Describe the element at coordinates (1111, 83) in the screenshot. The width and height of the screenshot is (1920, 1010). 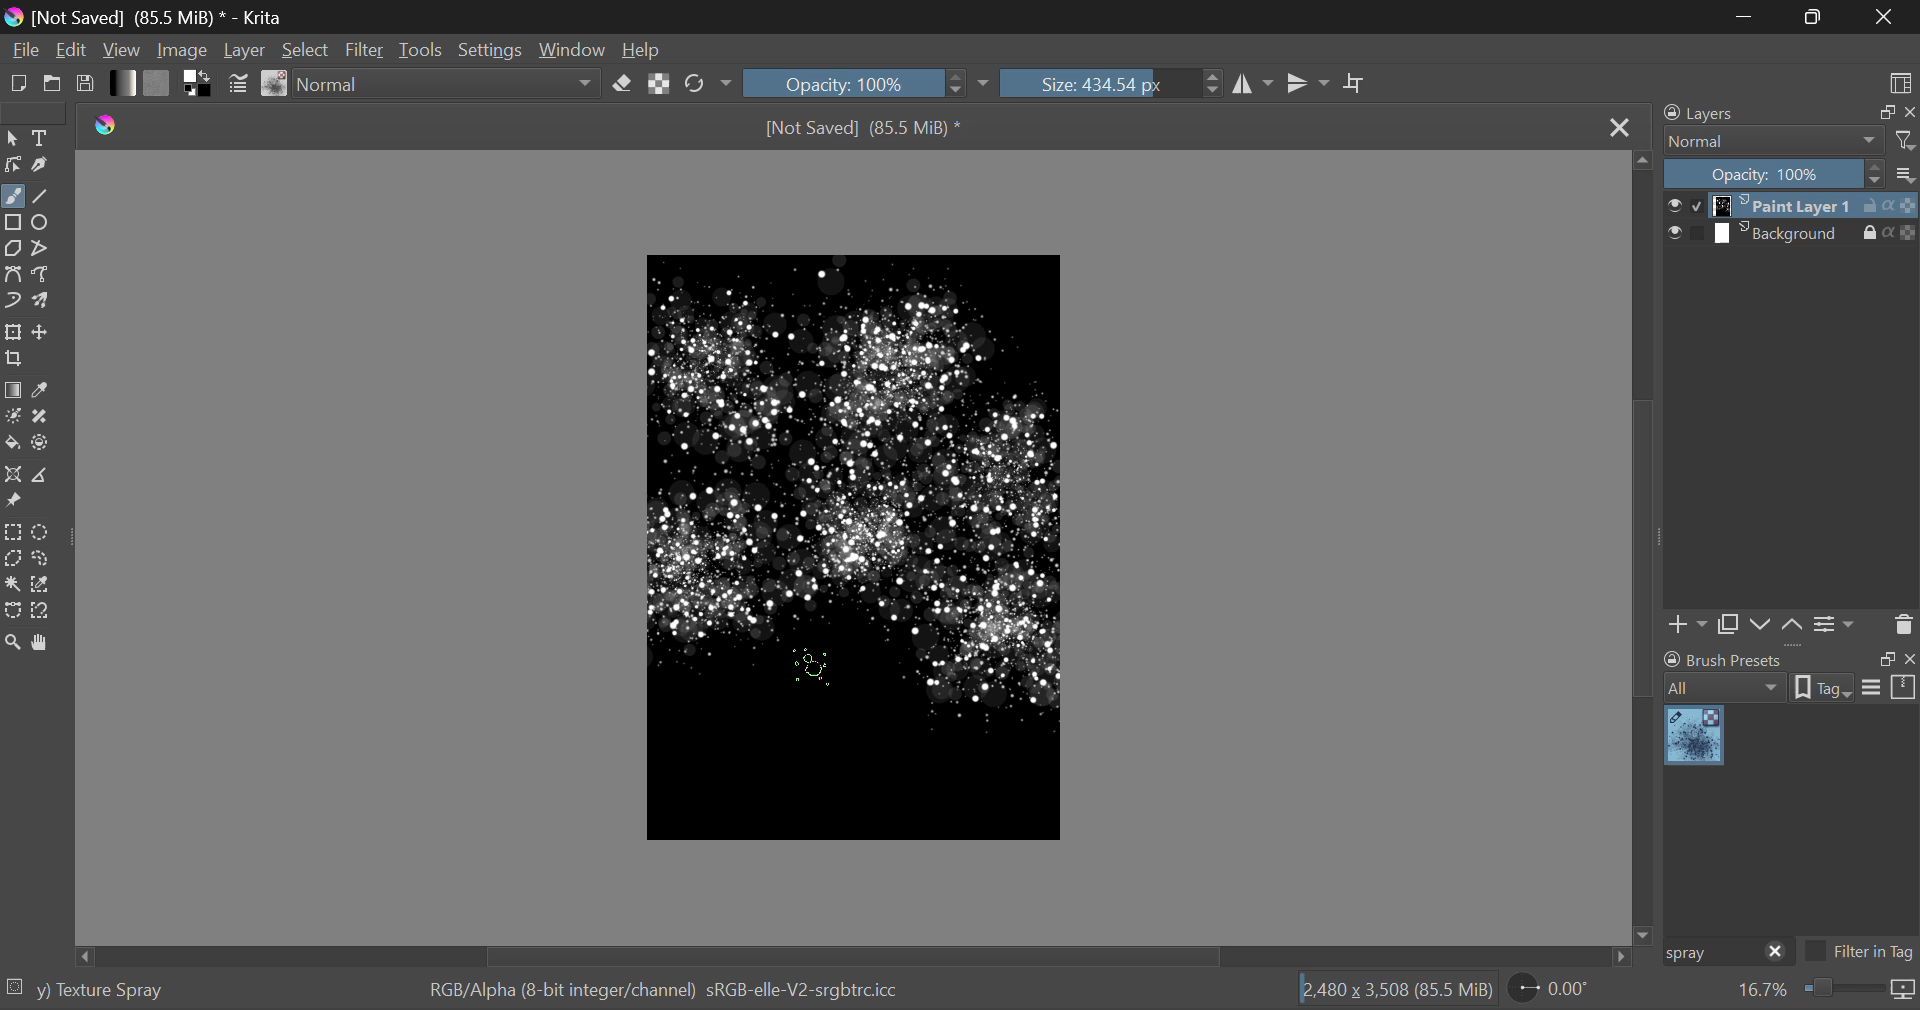
I see `Brush Size` at that location.